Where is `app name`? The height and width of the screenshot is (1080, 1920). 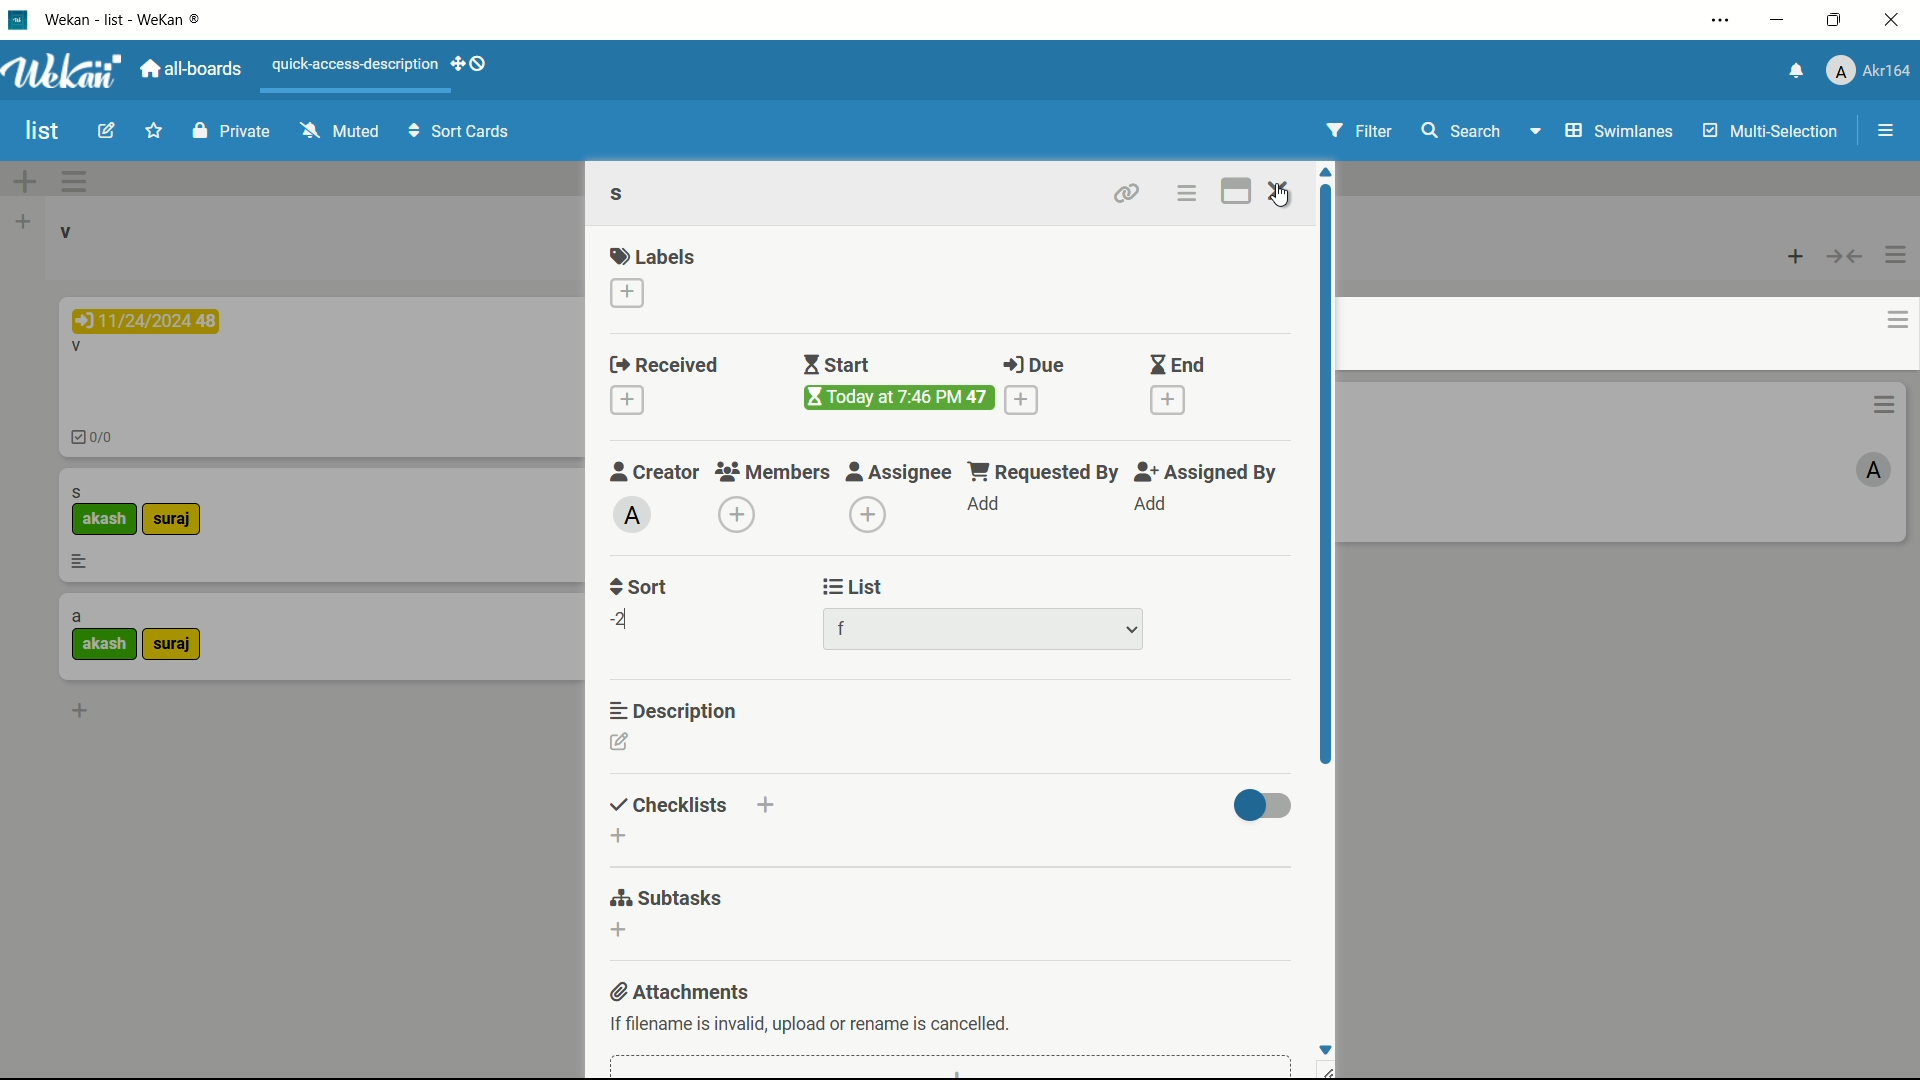 app name is located at coordinates (130, 22).